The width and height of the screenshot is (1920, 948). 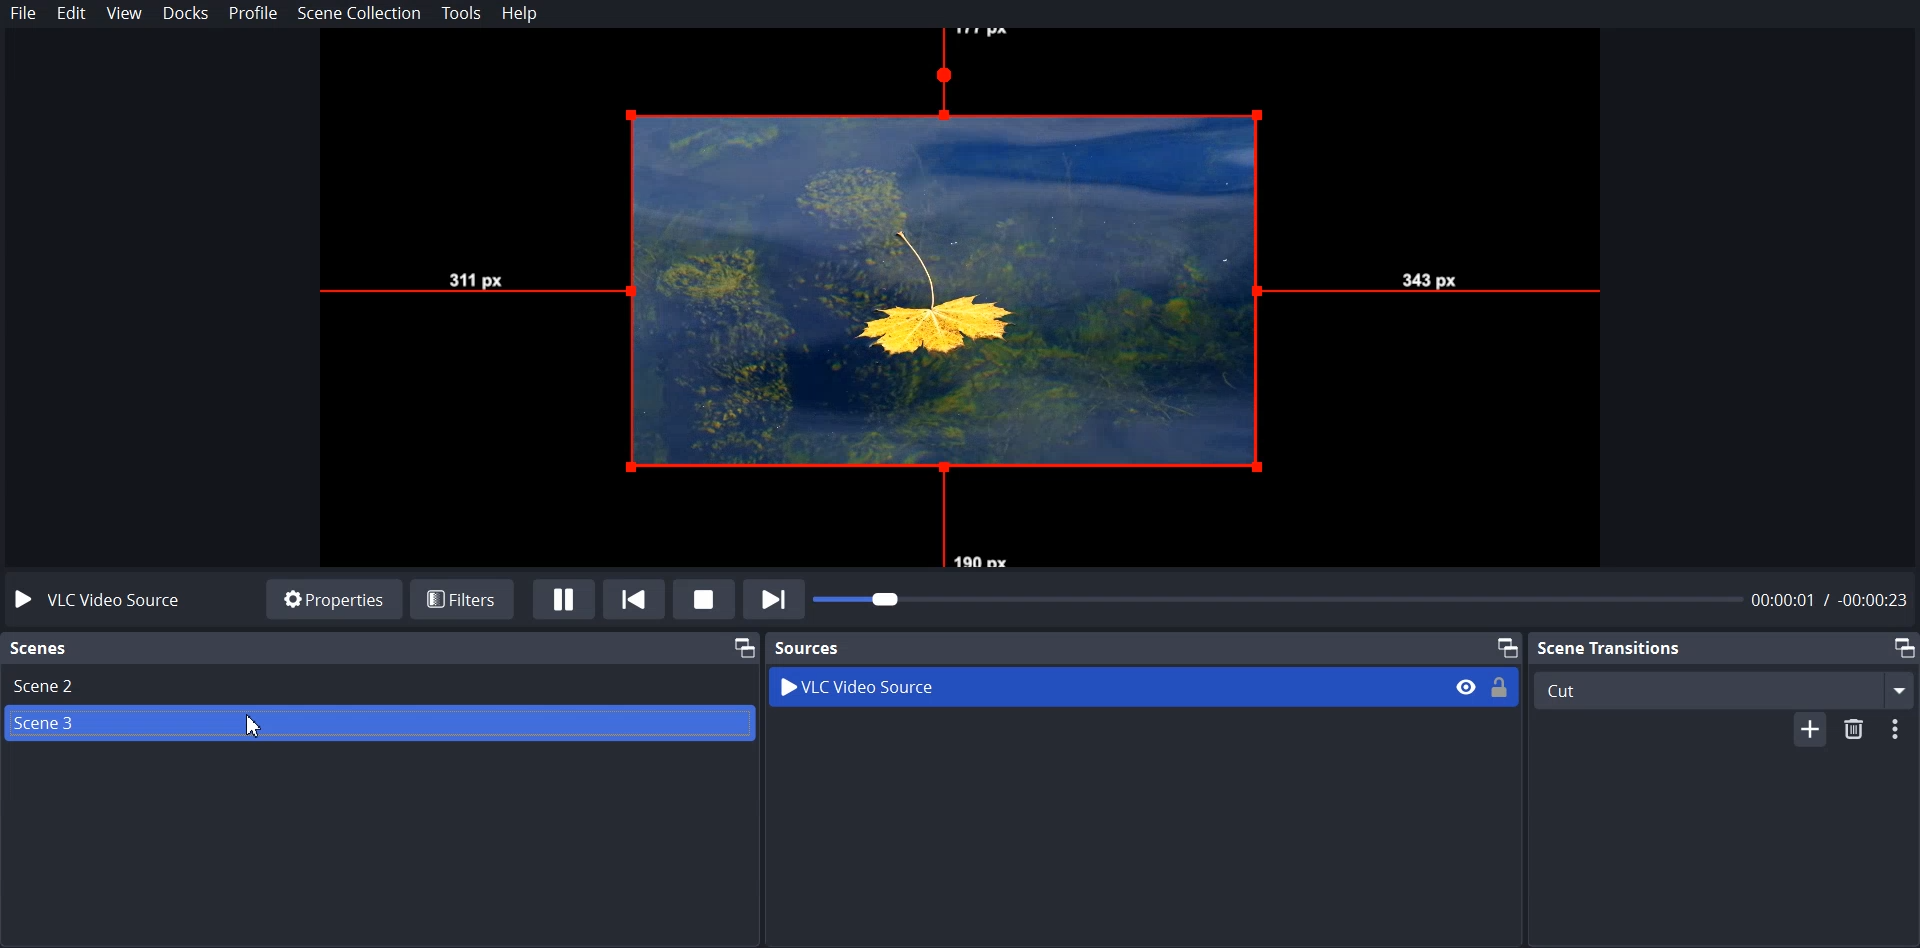 What do you see at coordinates (1506, 646) in the screenshot?
I see `Maximize window` at bounding box center [1506, 646].